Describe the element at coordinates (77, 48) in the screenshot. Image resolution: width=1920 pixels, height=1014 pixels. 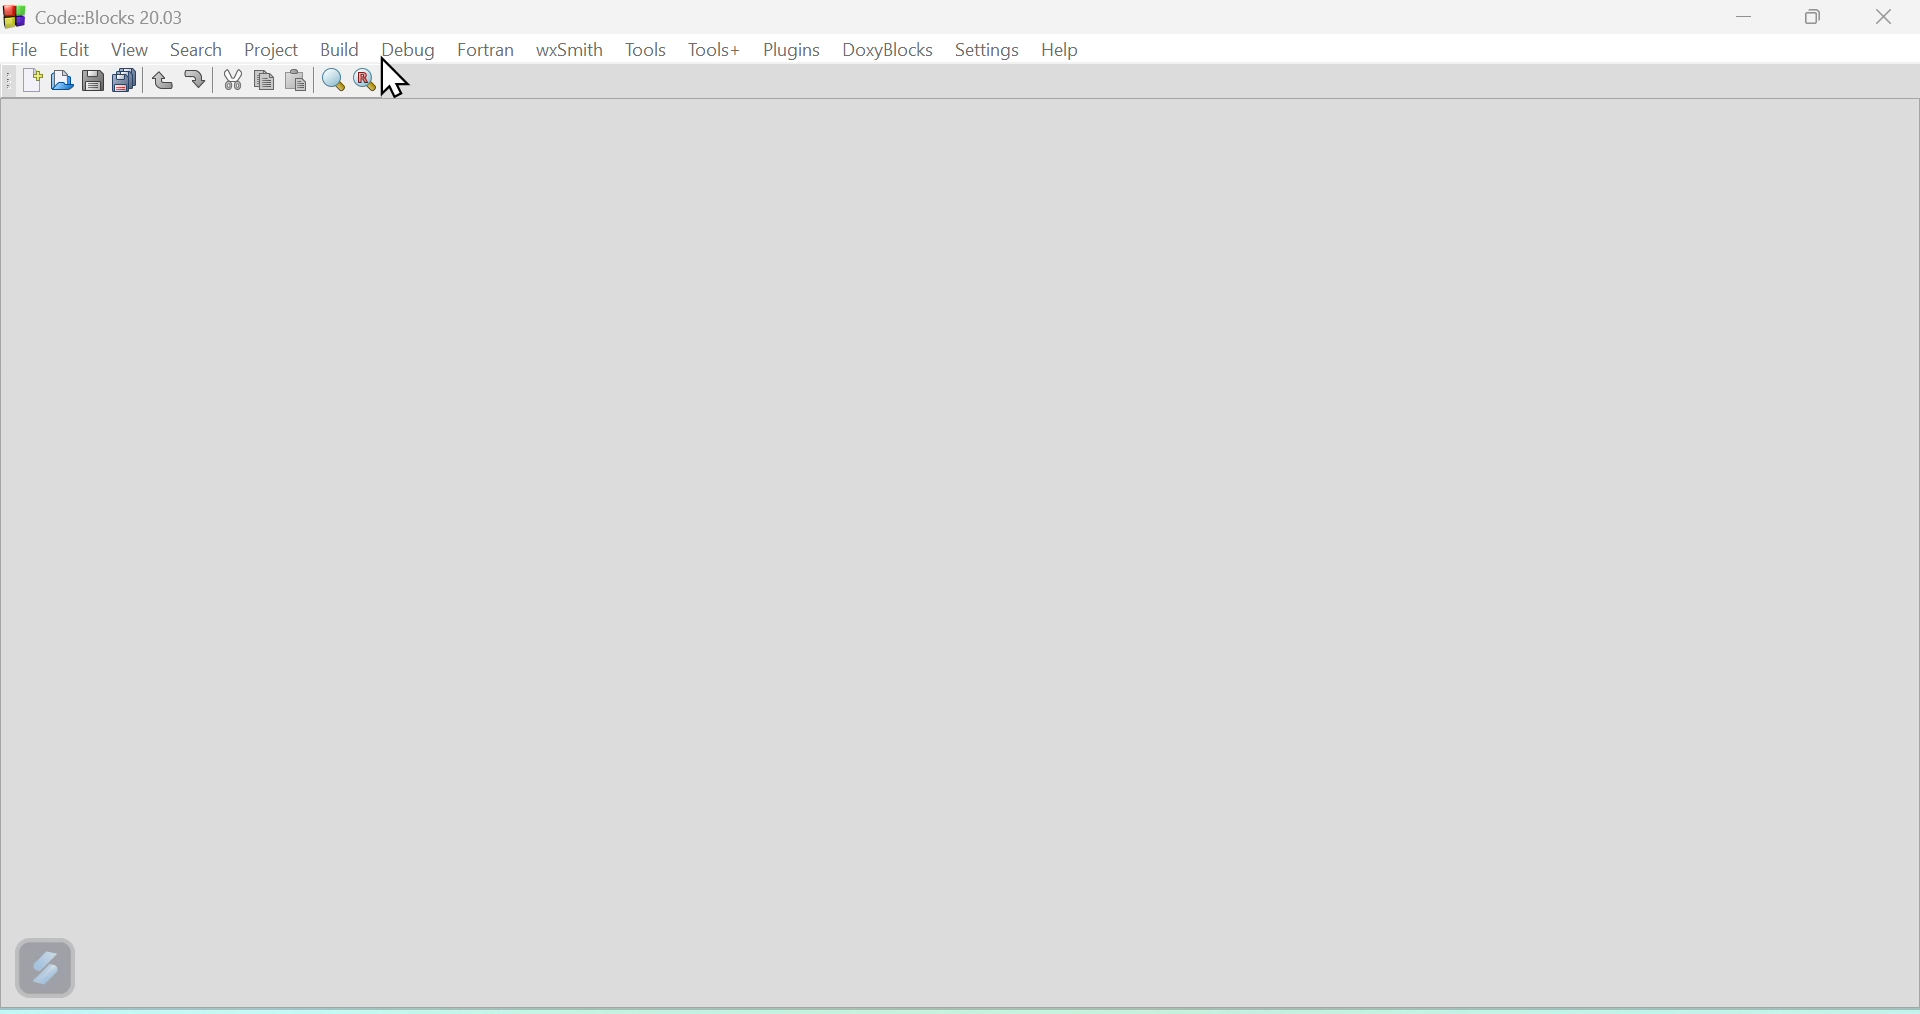
I see `Edit` at that location.